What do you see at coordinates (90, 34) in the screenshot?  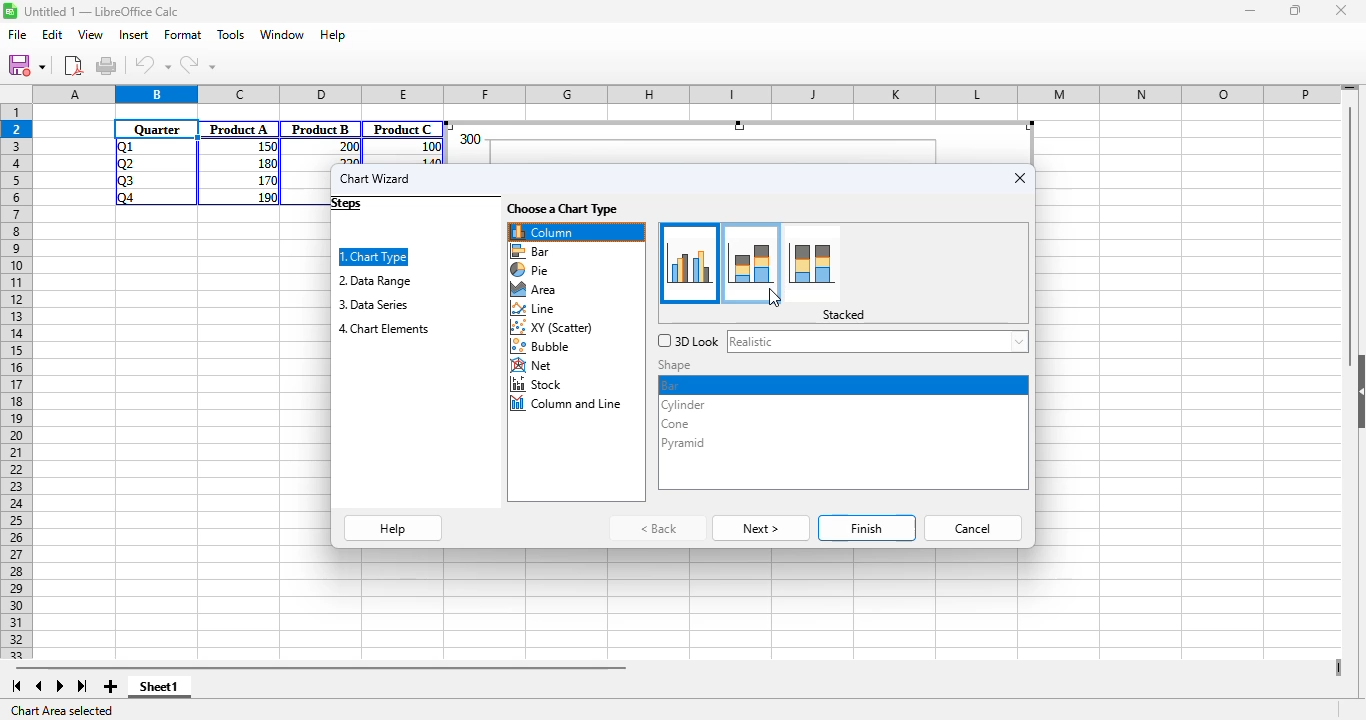 I see `view` at bounding box center [90, 34].